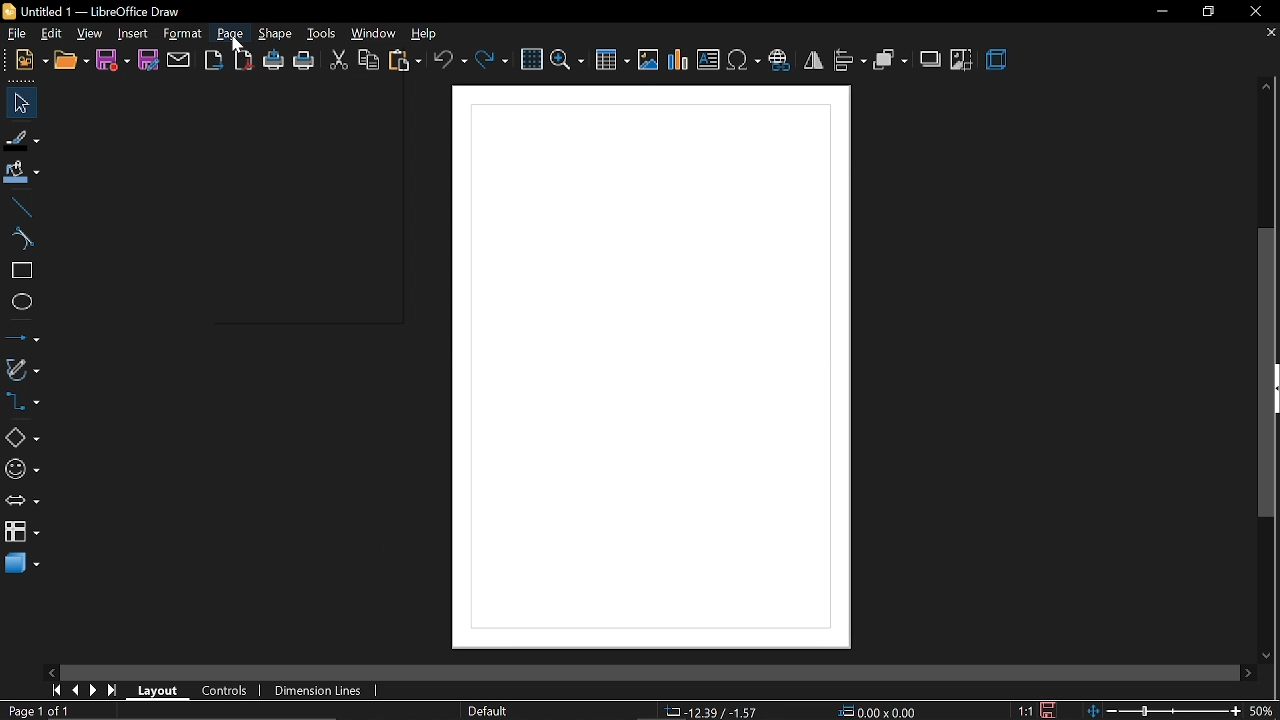  Describe the element at coordinates (1266, 85) in the screenshot. I see `move up` at that location.